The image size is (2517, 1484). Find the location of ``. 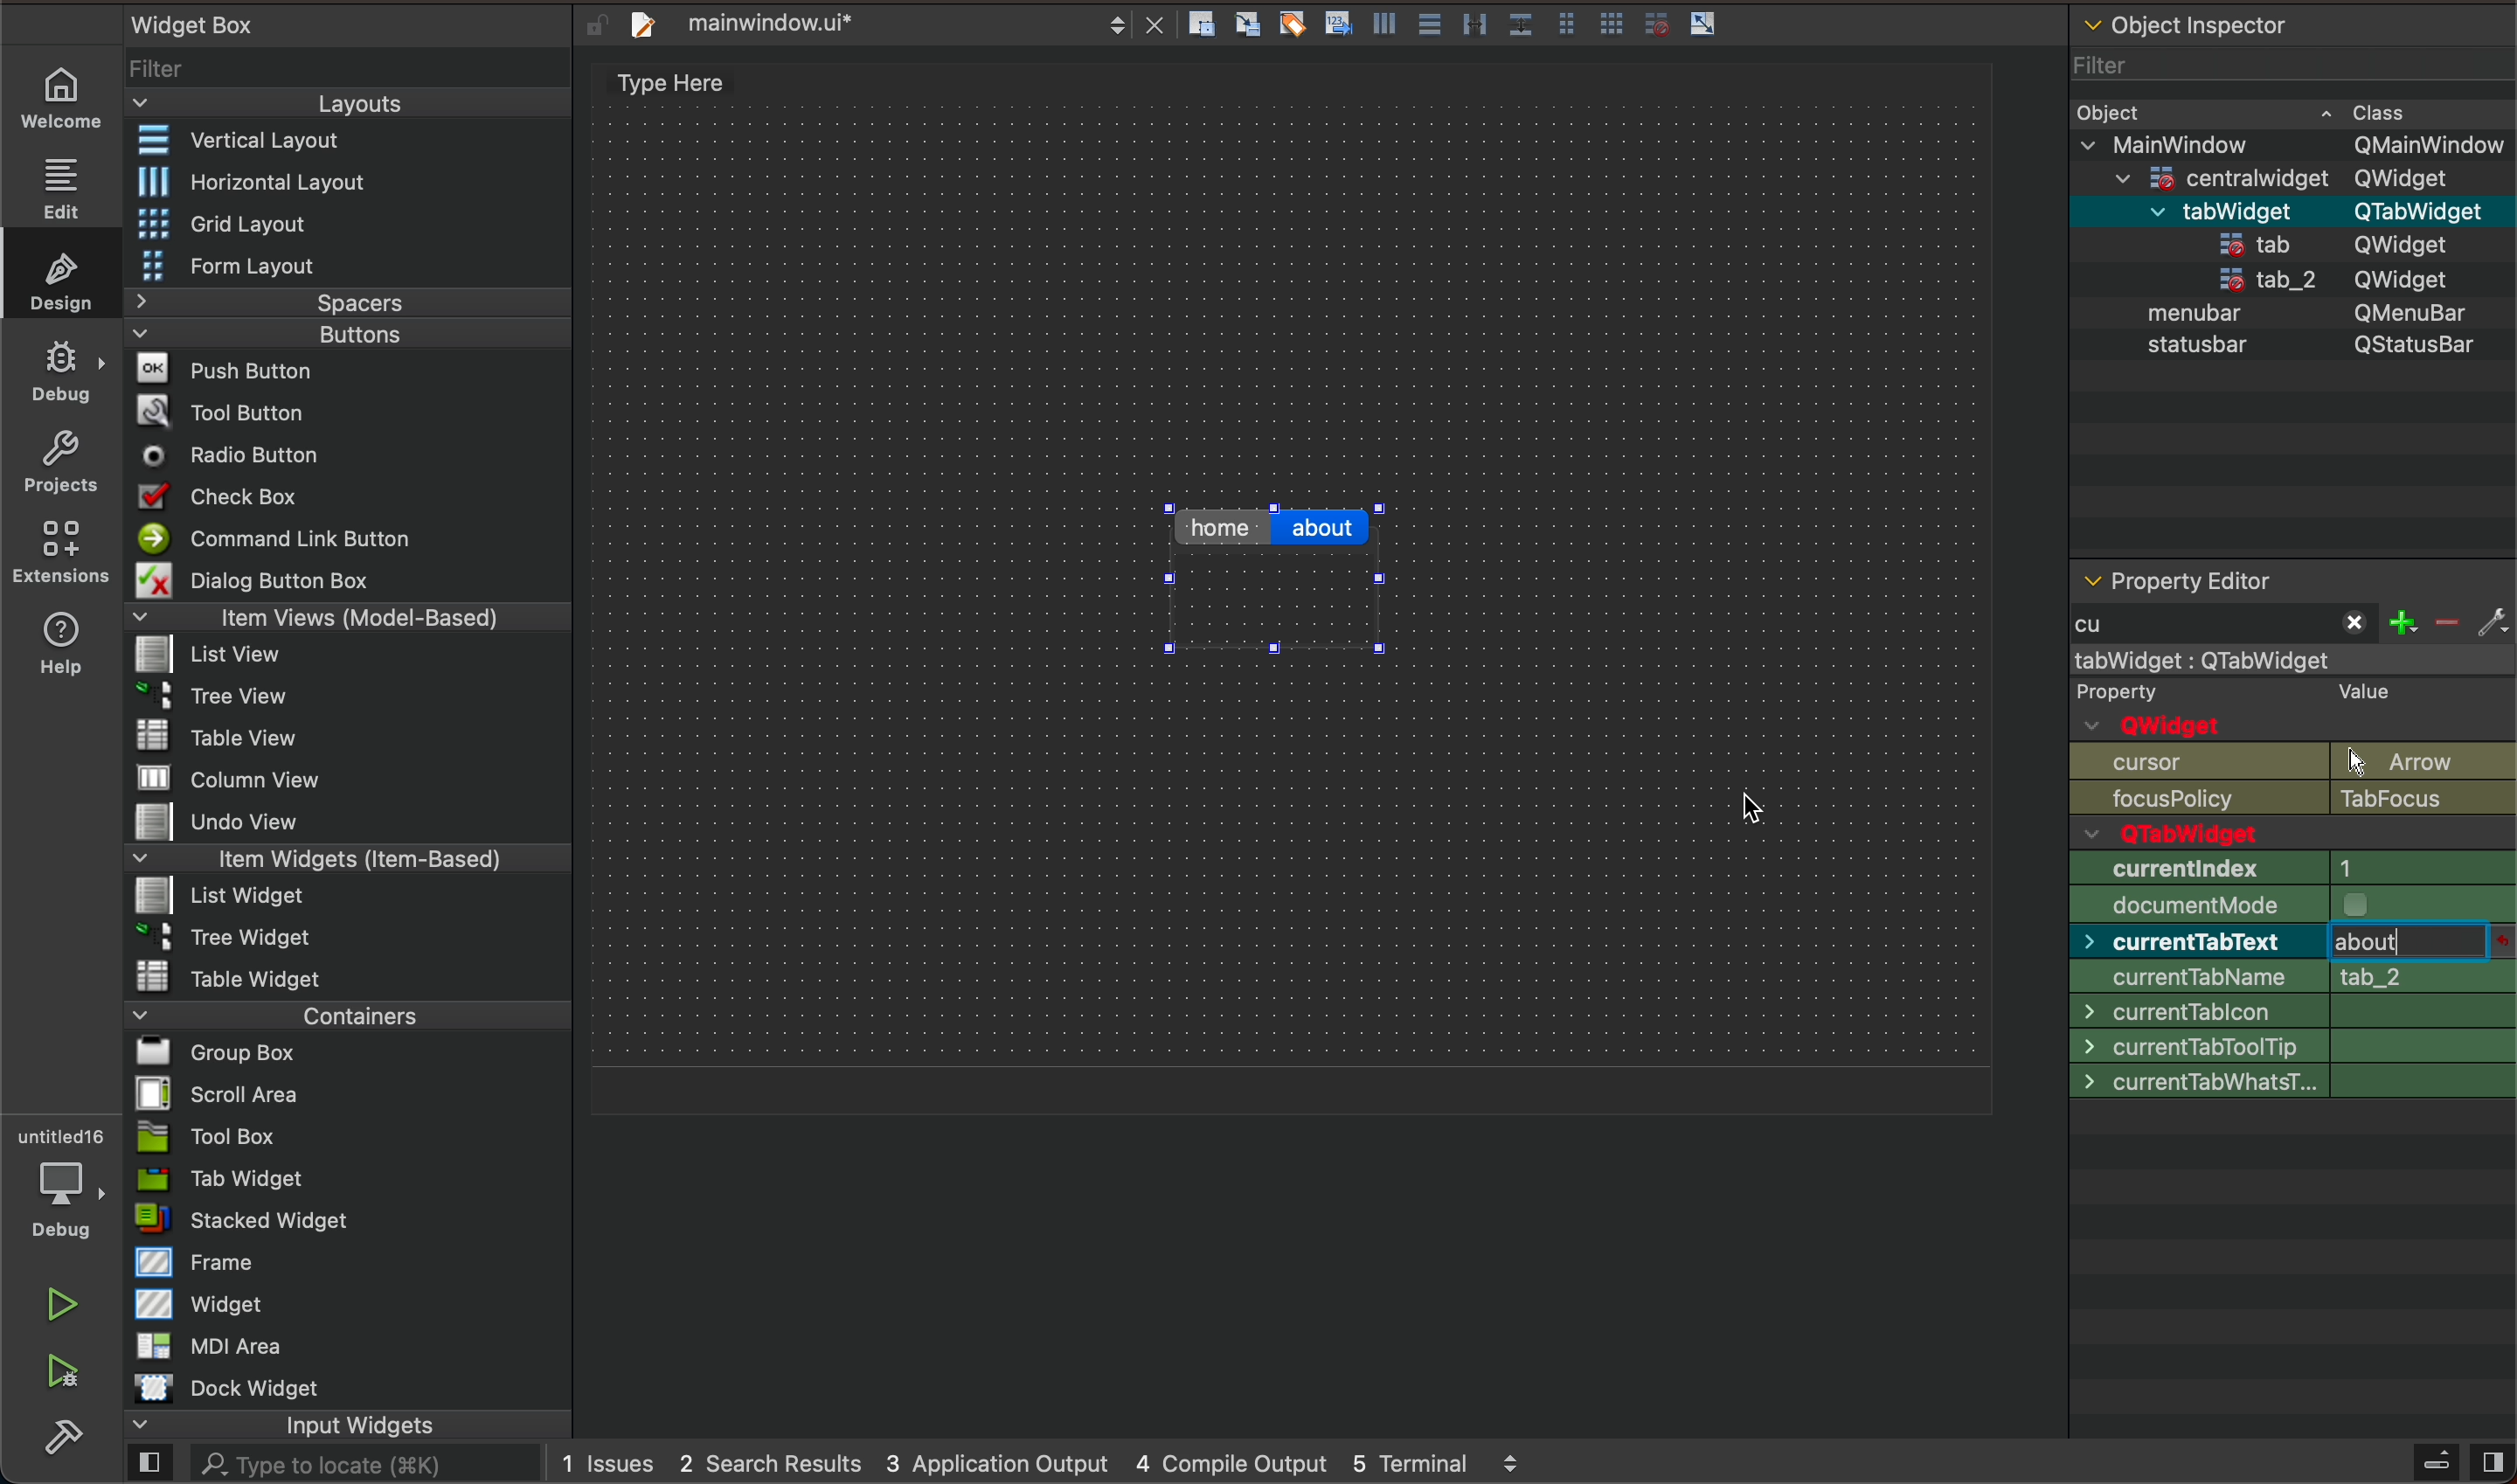

 is located at coordinates (2294, 975).